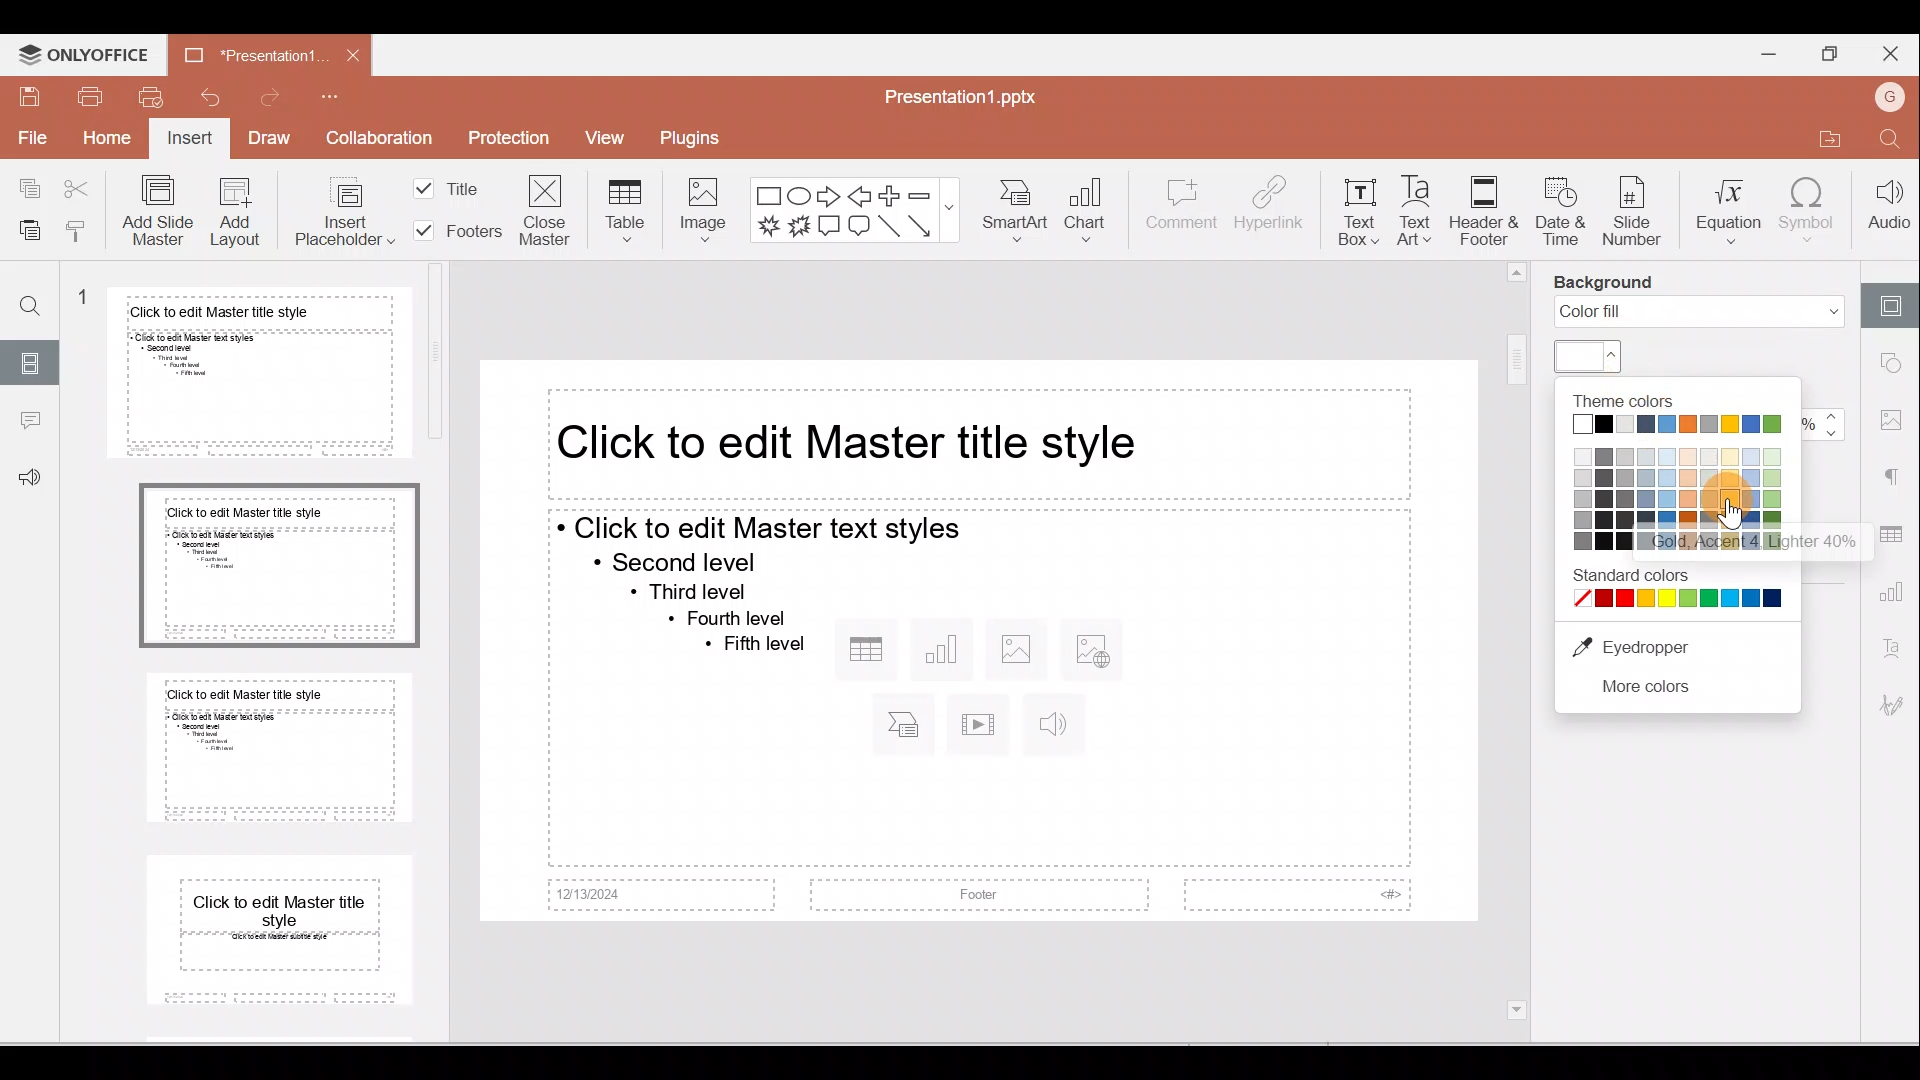  I want to click on Collaboration, so click(385, 140).